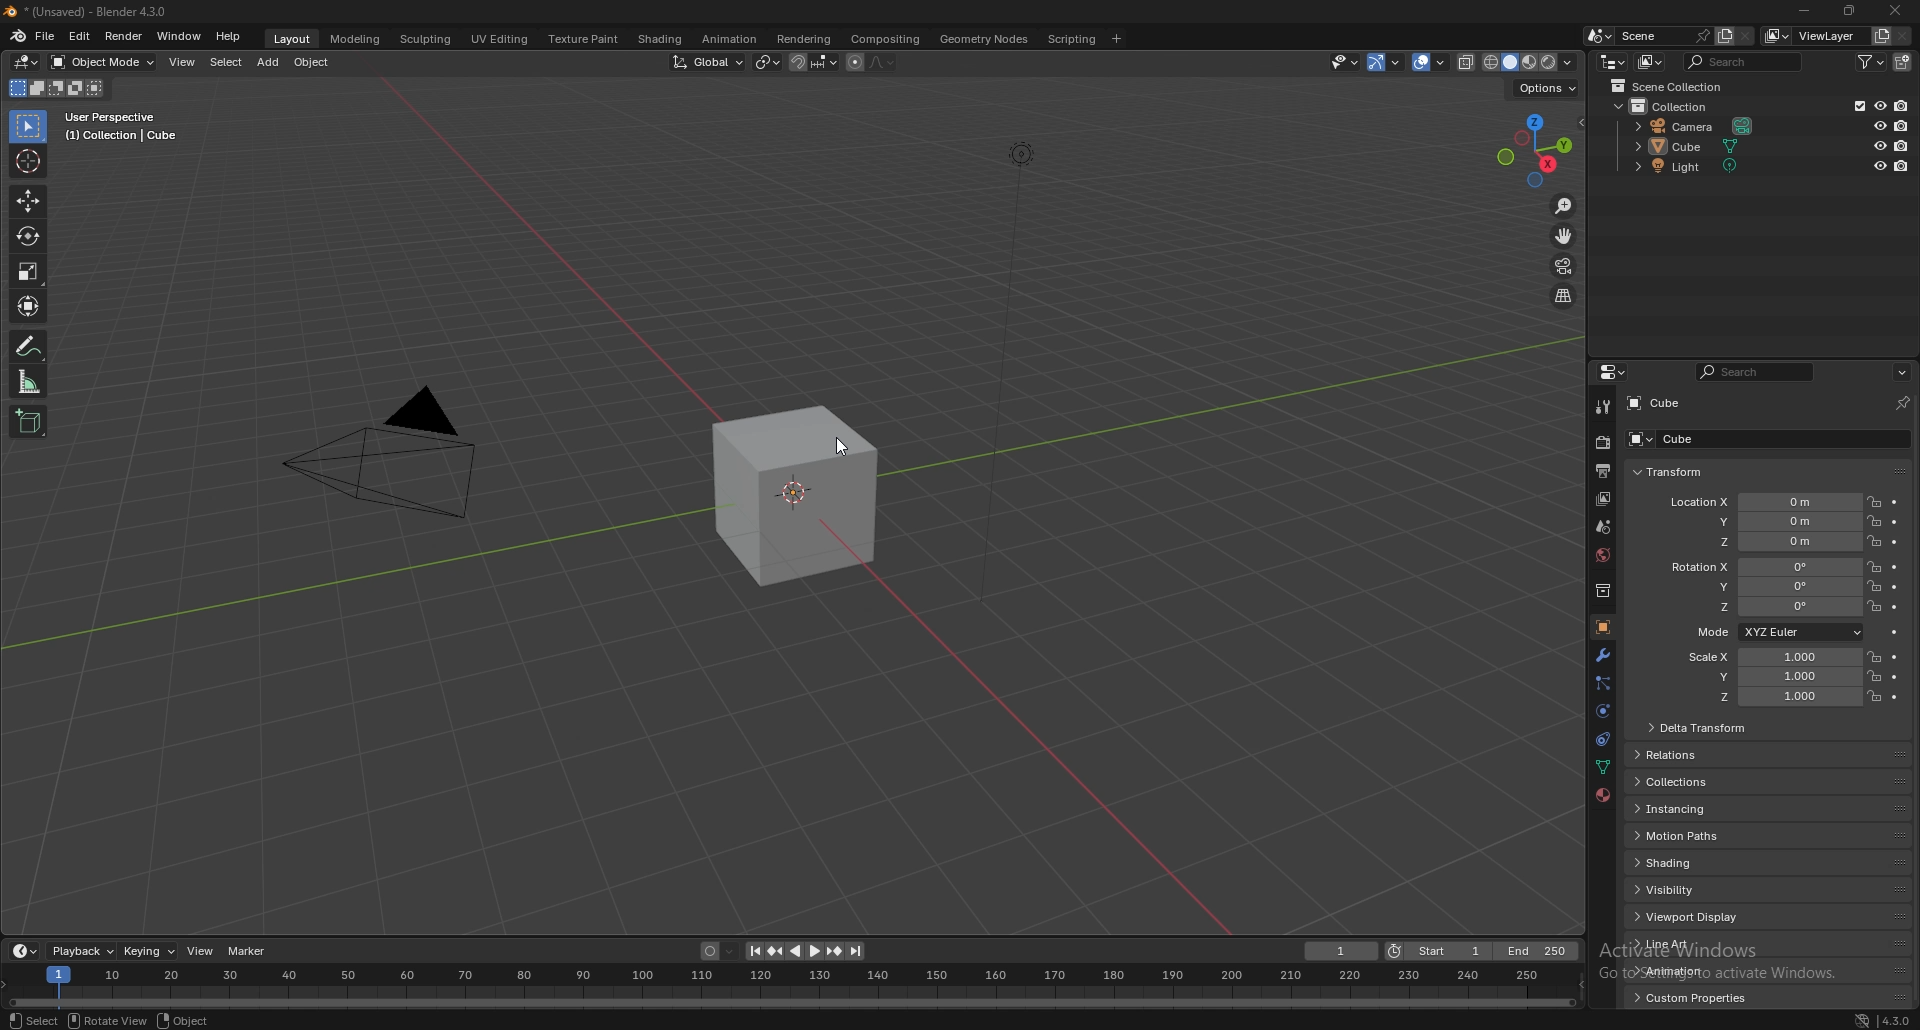  Describe the element at coordinates (1877, 166) in the screenshot. I see `hide in viewport` at that location.